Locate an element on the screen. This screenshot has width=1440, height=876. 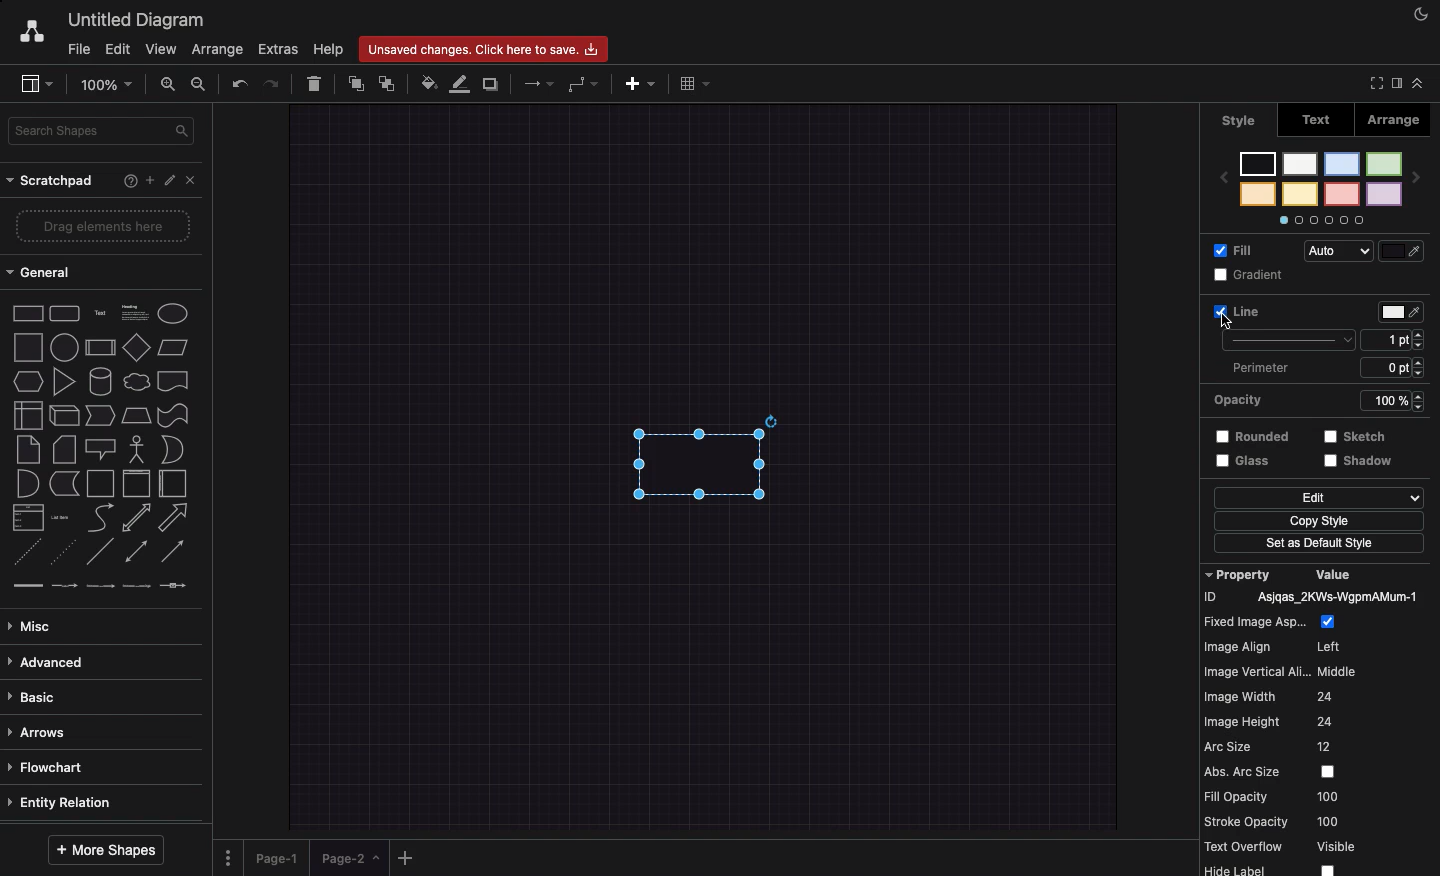
vertical container is located at coordinates (135, 484).